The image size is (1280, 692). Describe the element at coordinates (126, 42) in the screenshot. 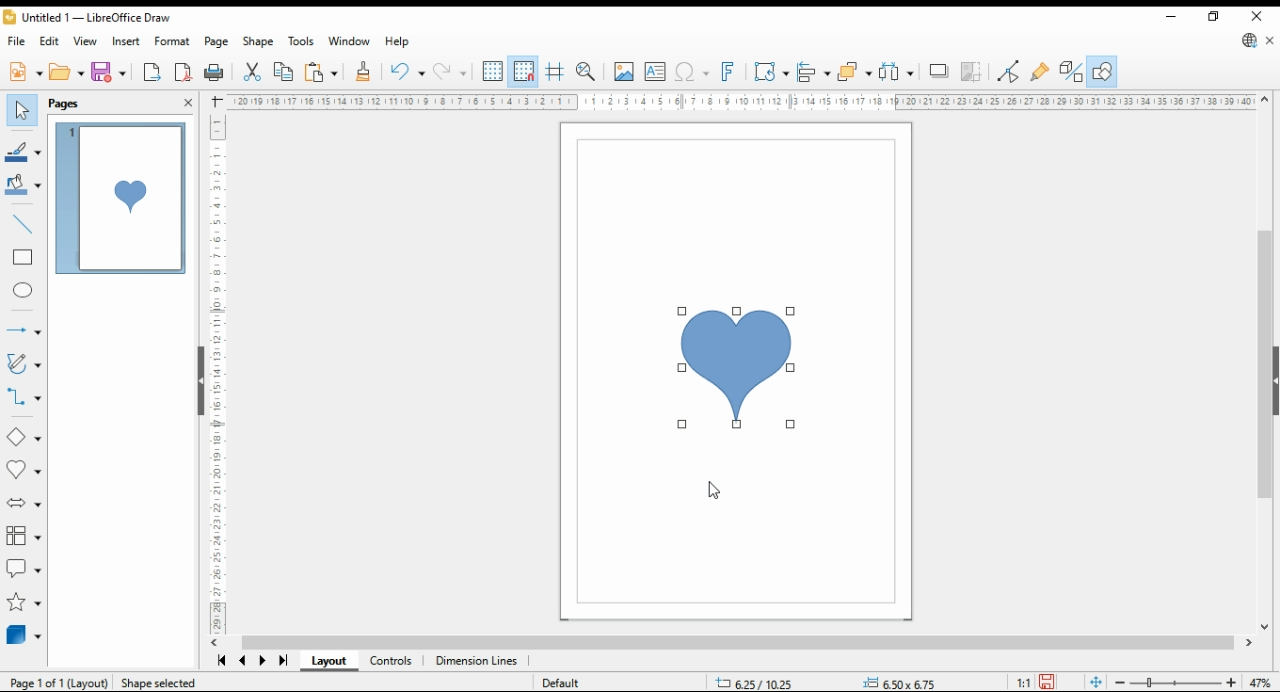

I see `insert` at that location.